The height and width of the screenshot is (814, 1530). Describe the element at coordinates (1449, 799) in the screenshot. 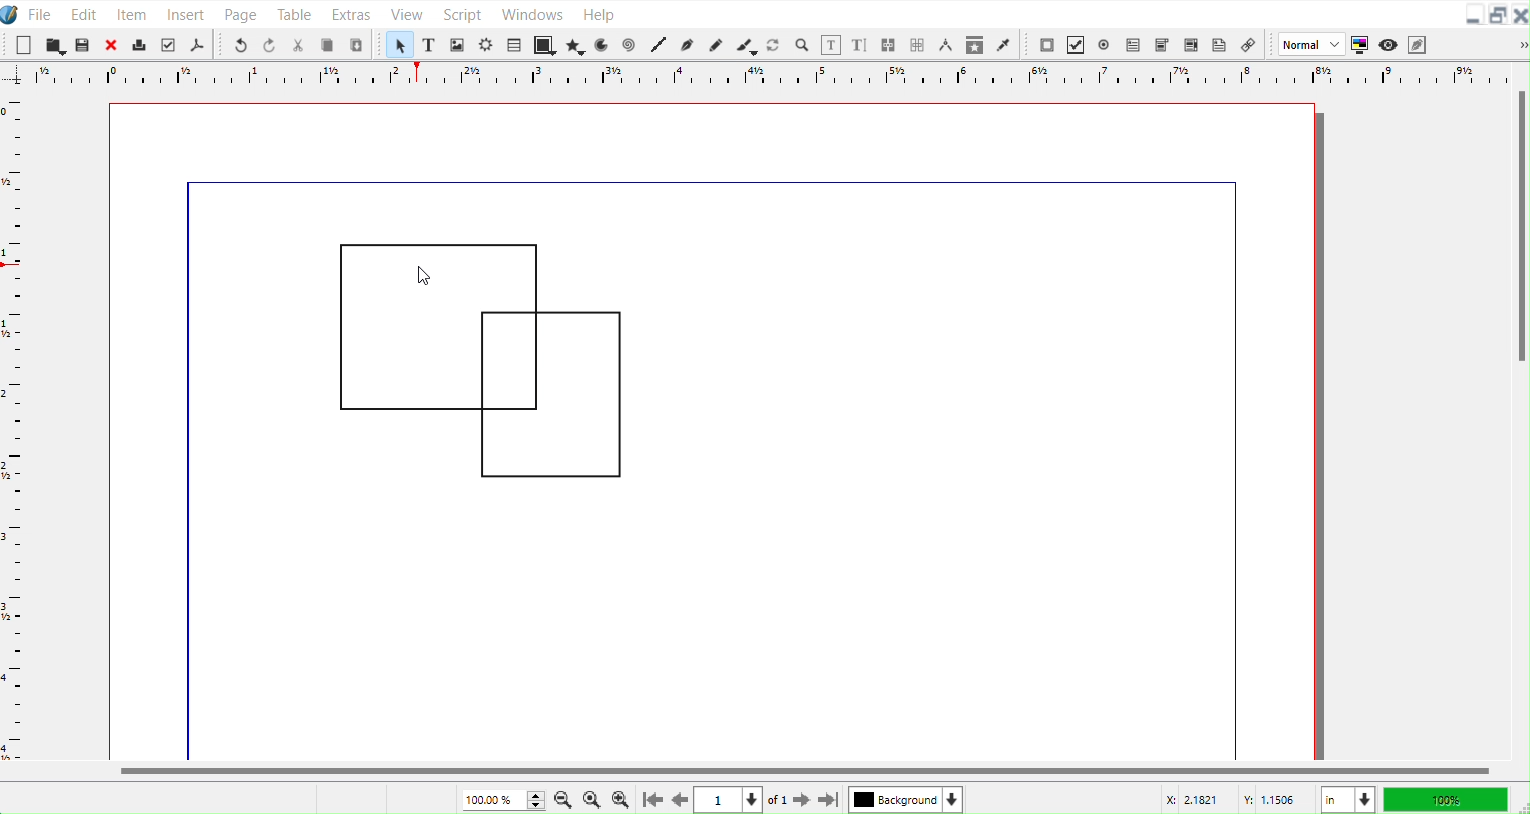

I see `100 % ` at that location.